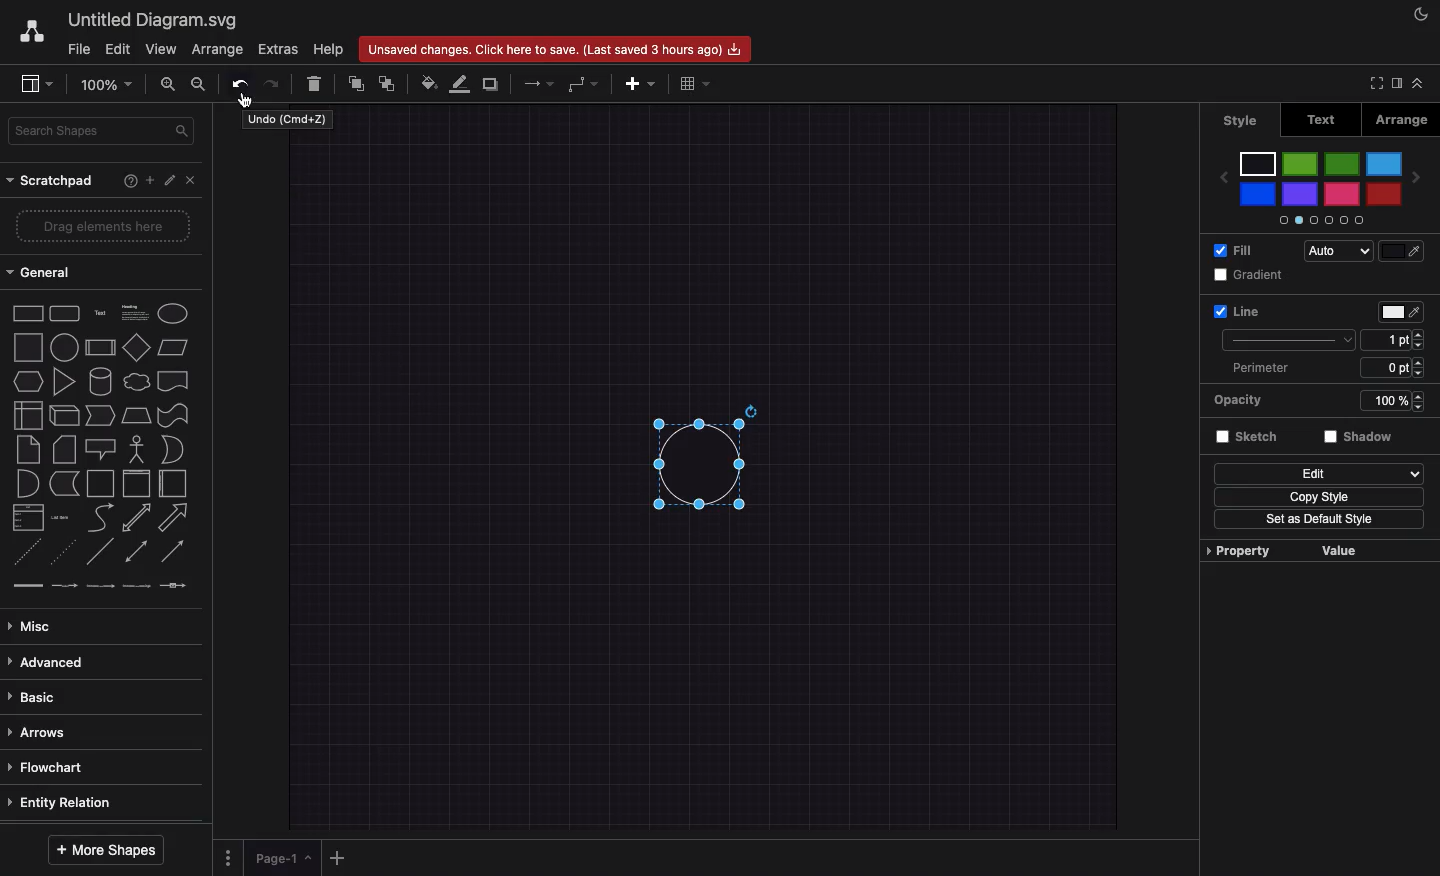  I want to click on Misc, so click(40, 626).